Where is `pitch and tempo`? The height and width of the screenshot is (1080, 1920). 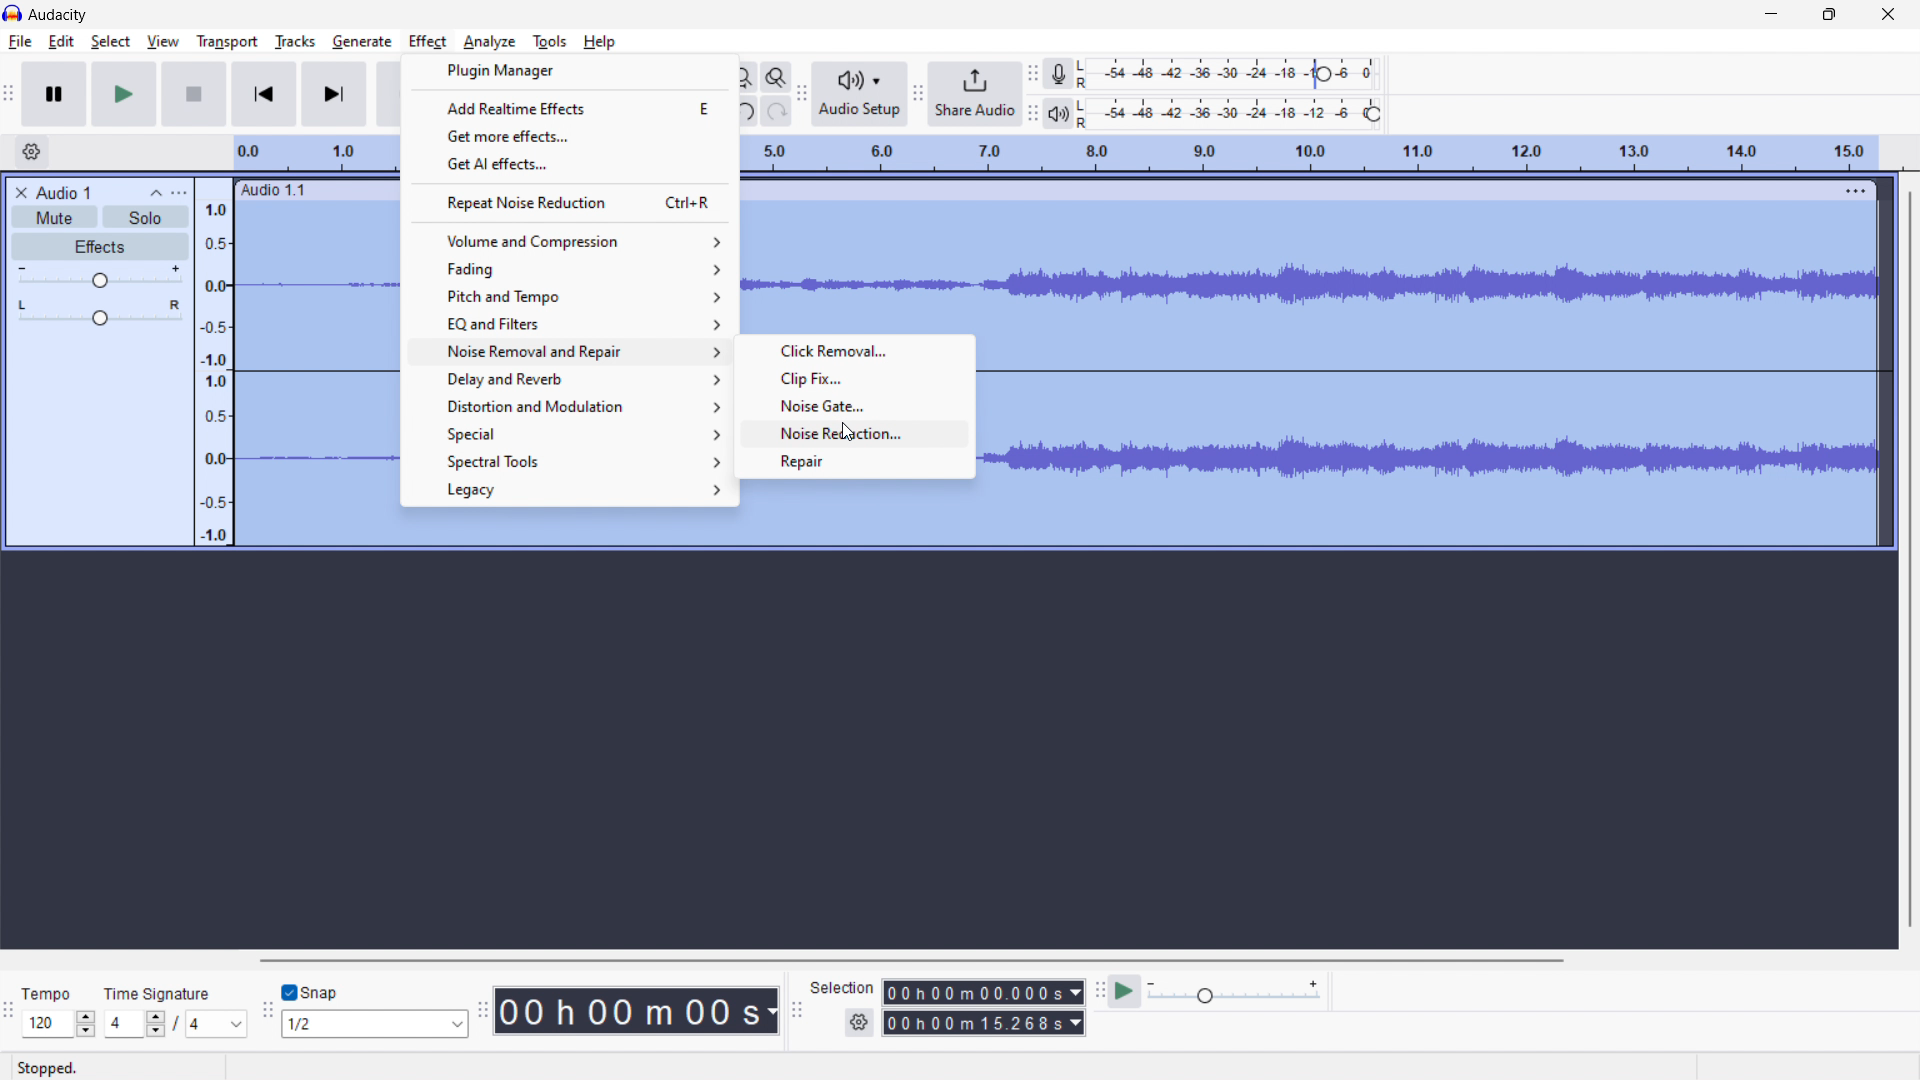
pitch and tempo is located at coordinates (568, 296).